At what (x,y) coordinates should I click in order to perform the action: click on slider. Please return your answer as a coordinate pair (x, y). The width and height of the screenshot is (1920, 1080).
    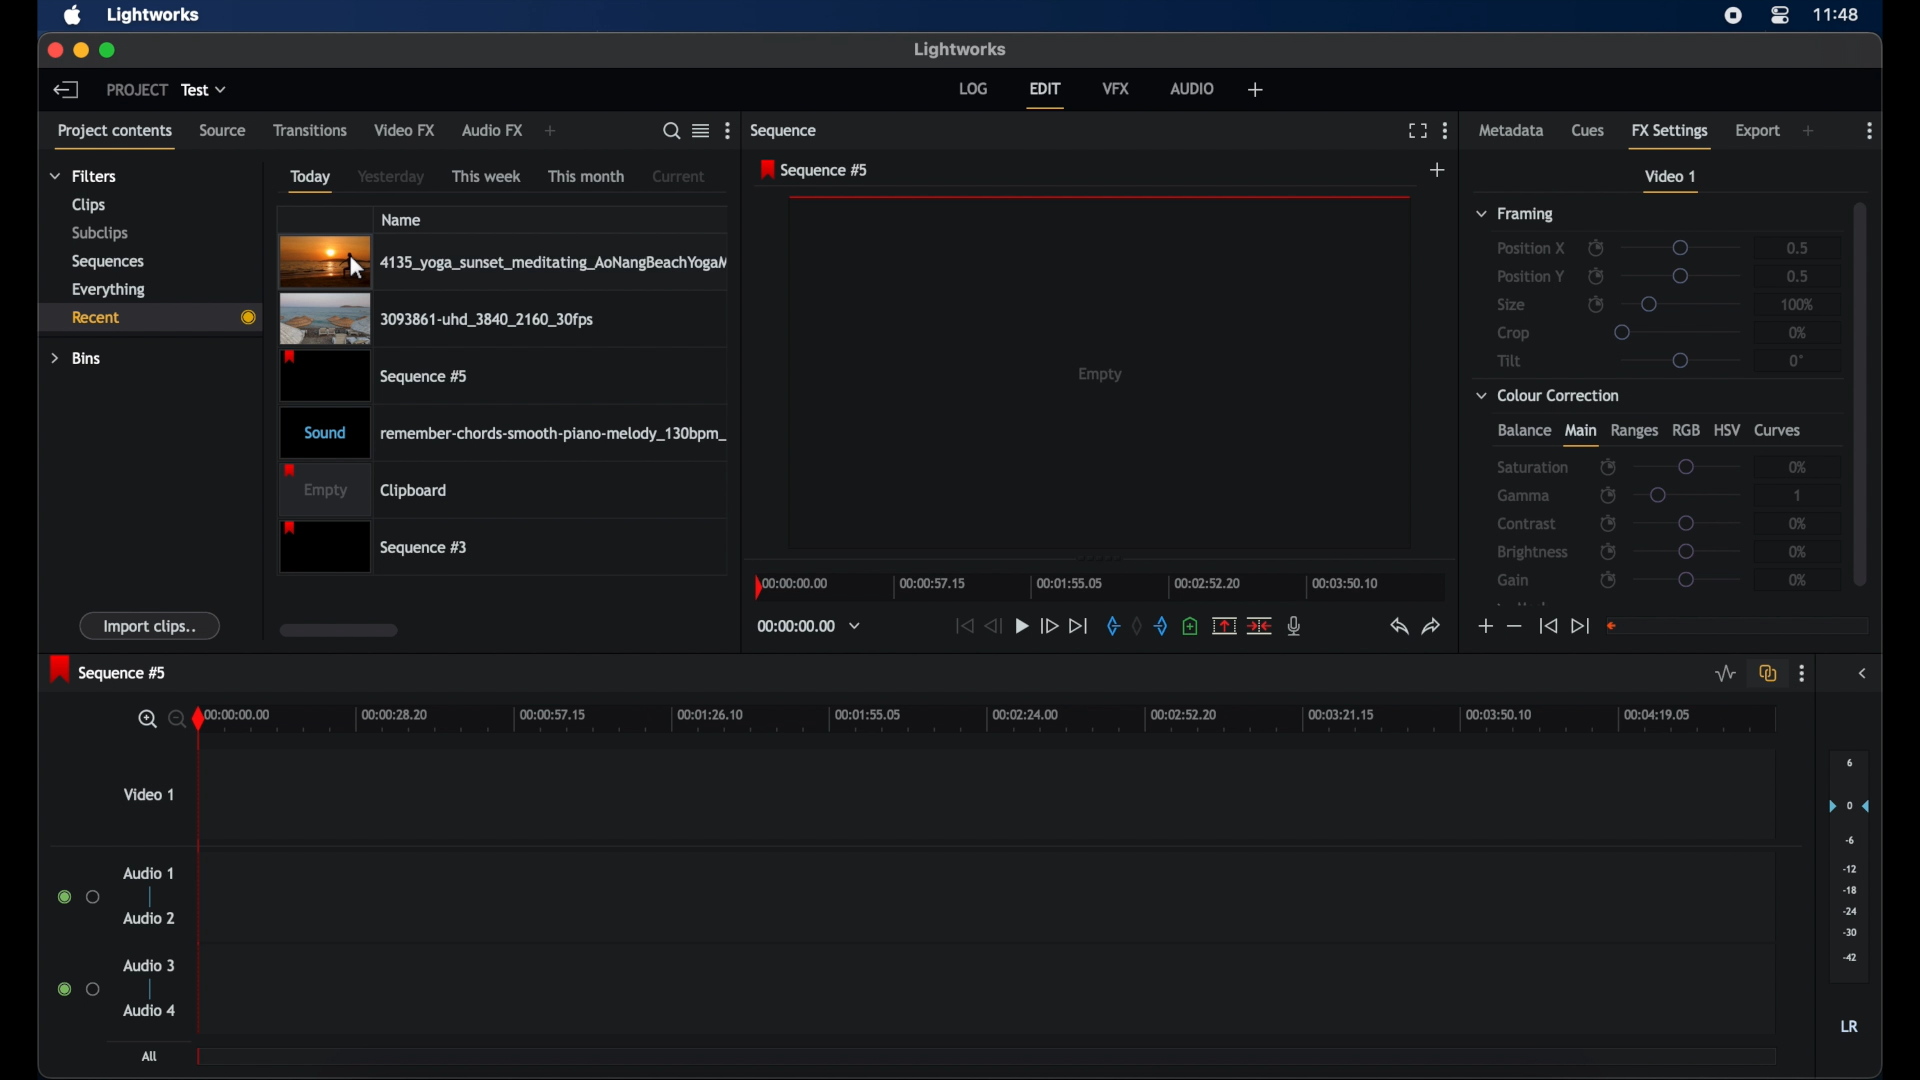
    Looking at the image, I should click on (1687, 580).